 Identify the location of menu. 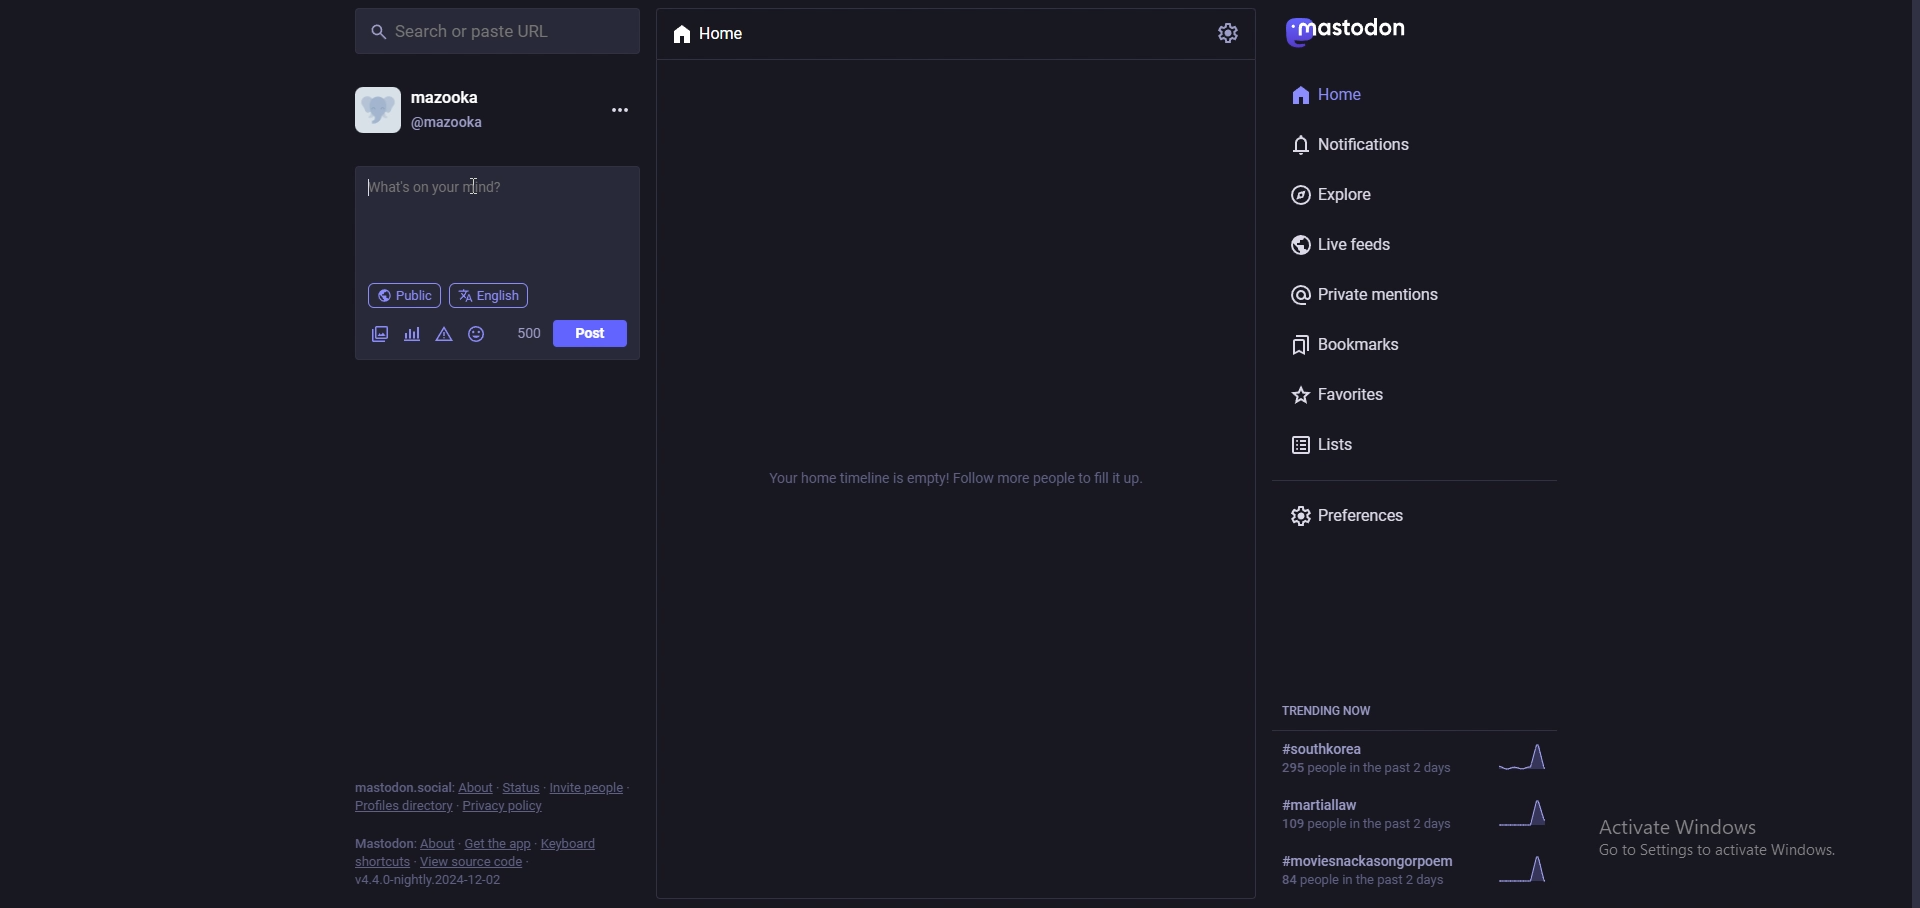
(622, 110).